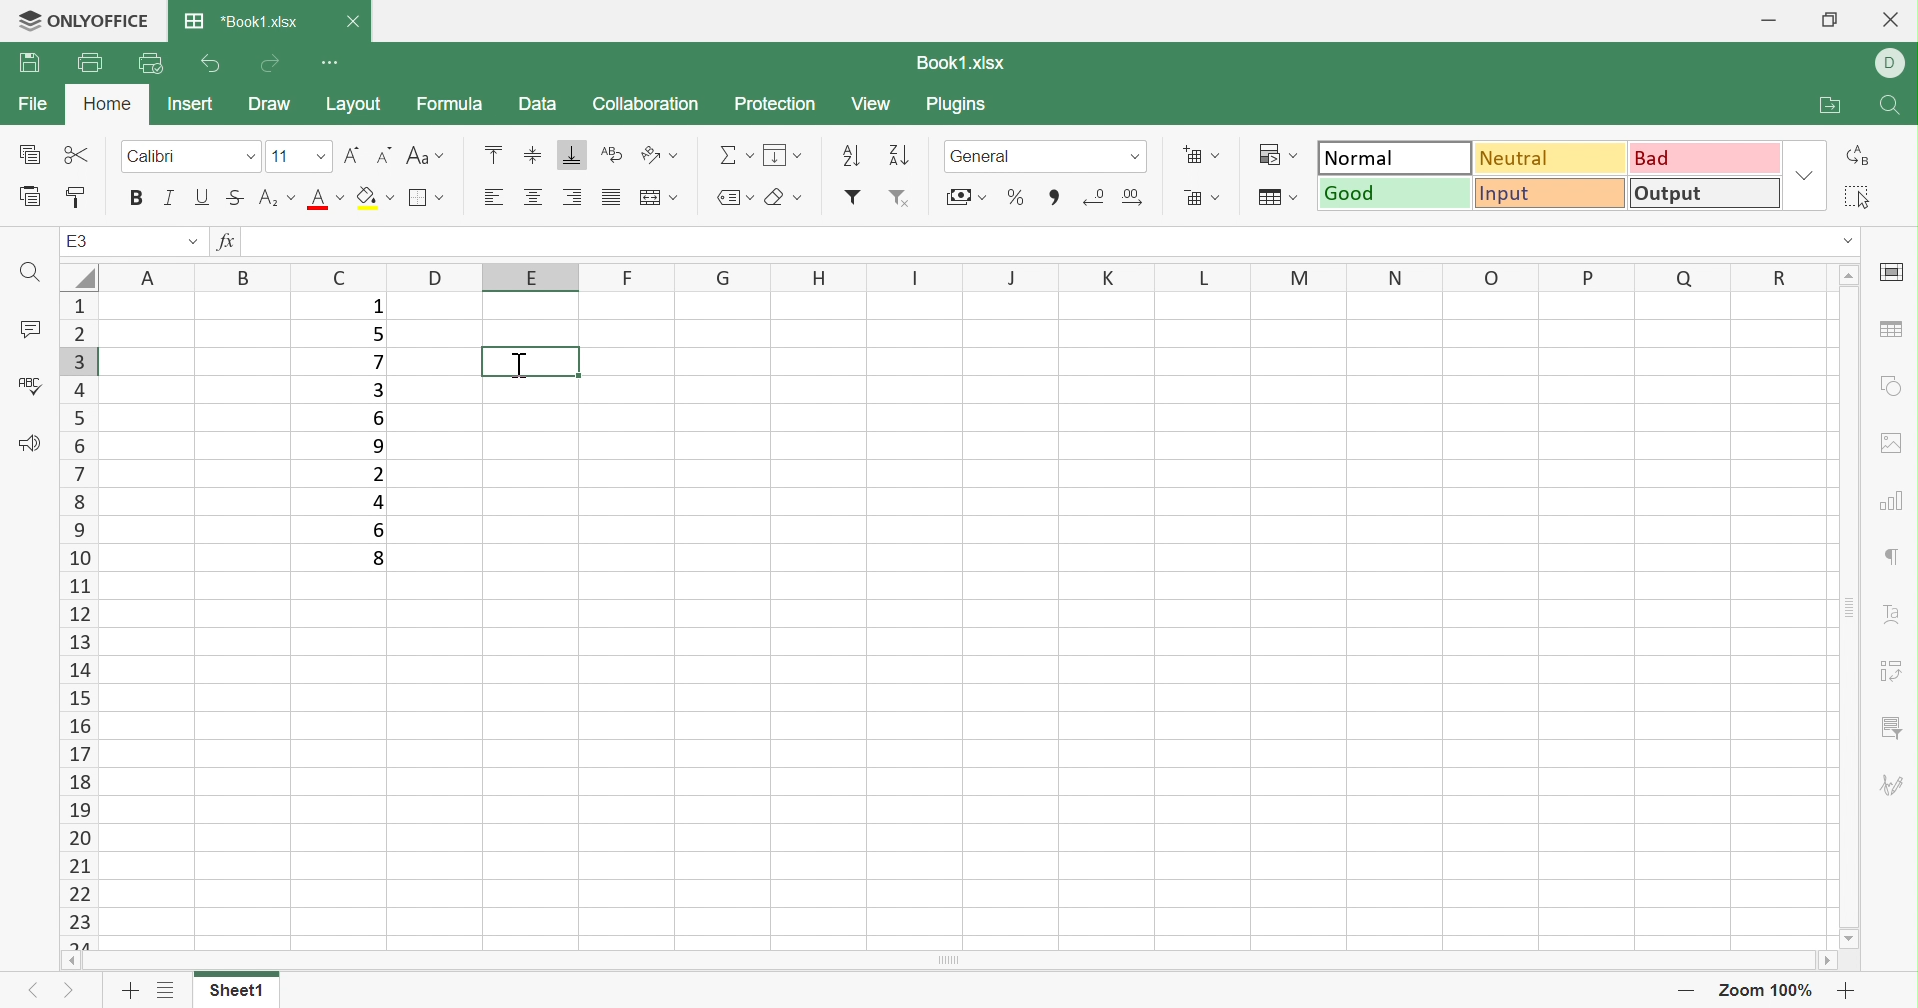 The height and width of the screenshot is (1008, 1918). Describe the element at coordinates (984, 158) in the screenshot. I see `General` at that location.